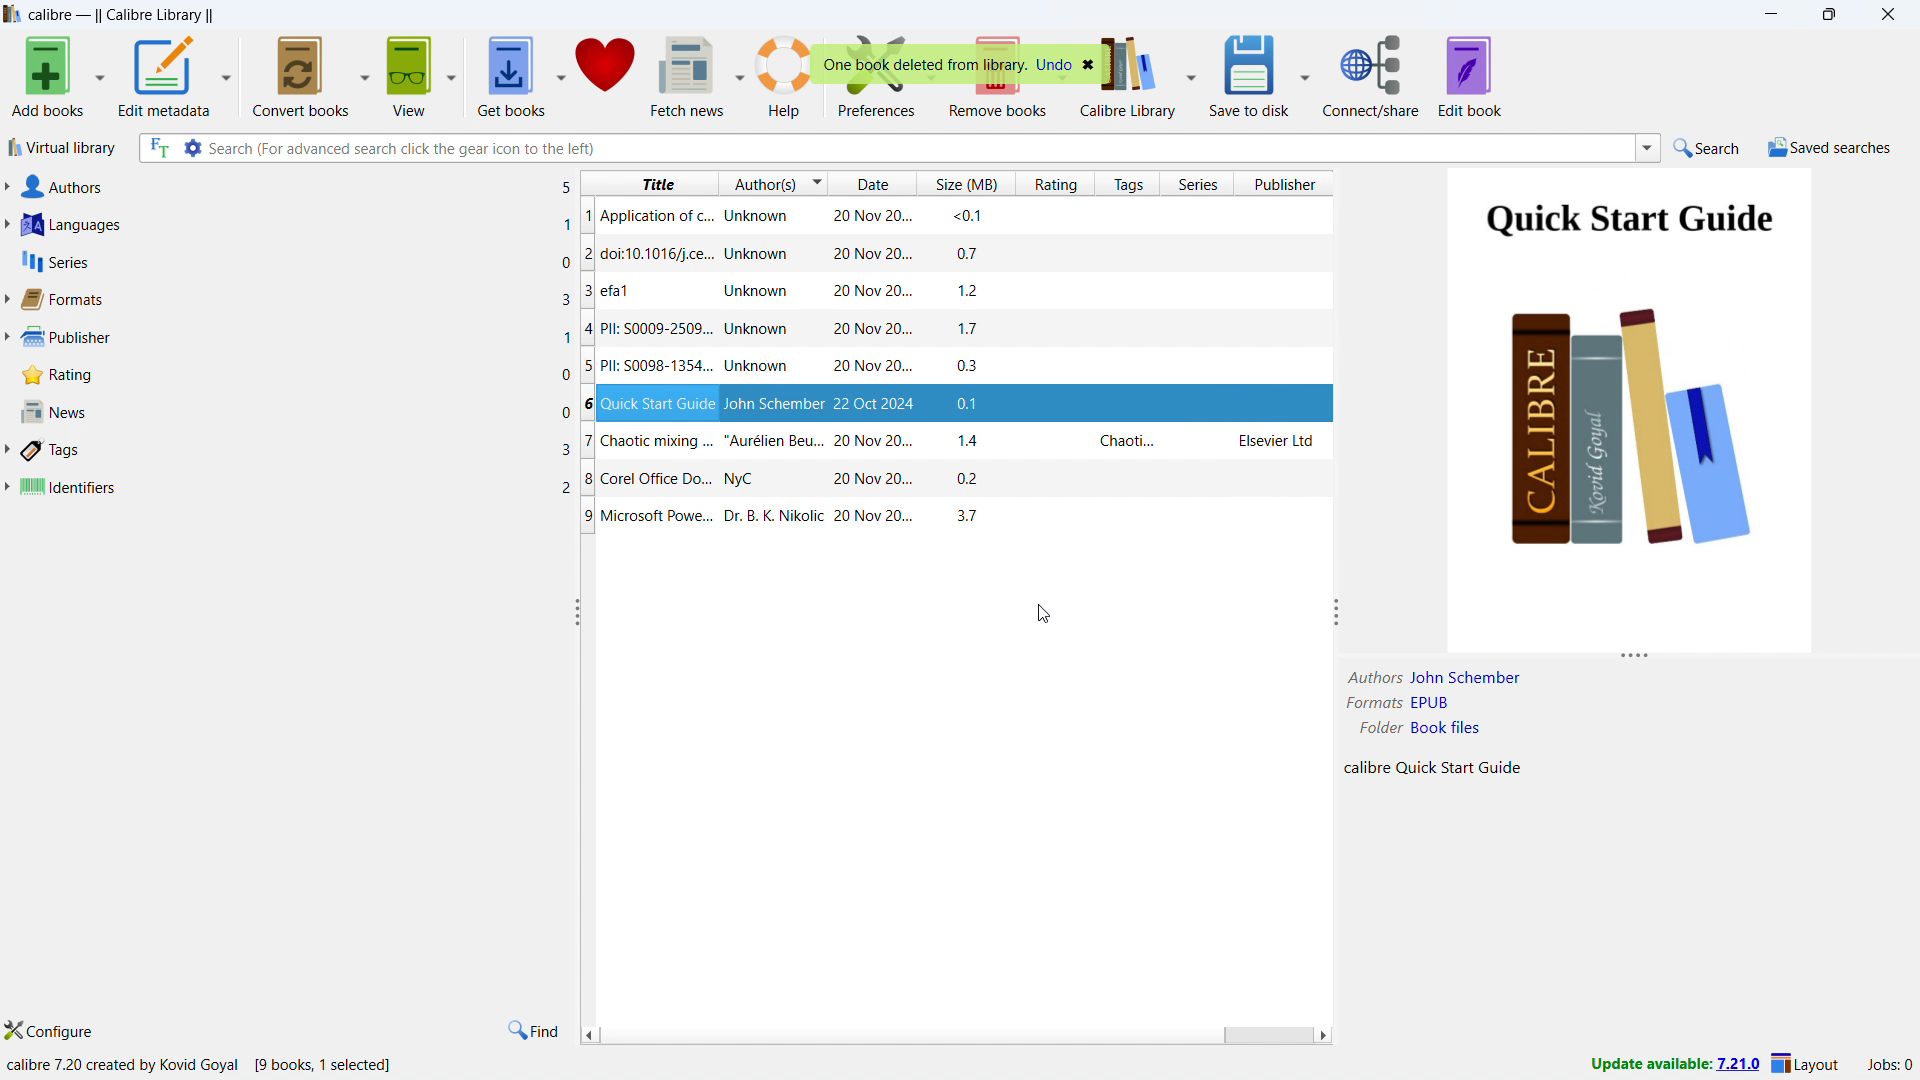 The image size is (1920, 1080). I want to click on title, so click(122, 16).